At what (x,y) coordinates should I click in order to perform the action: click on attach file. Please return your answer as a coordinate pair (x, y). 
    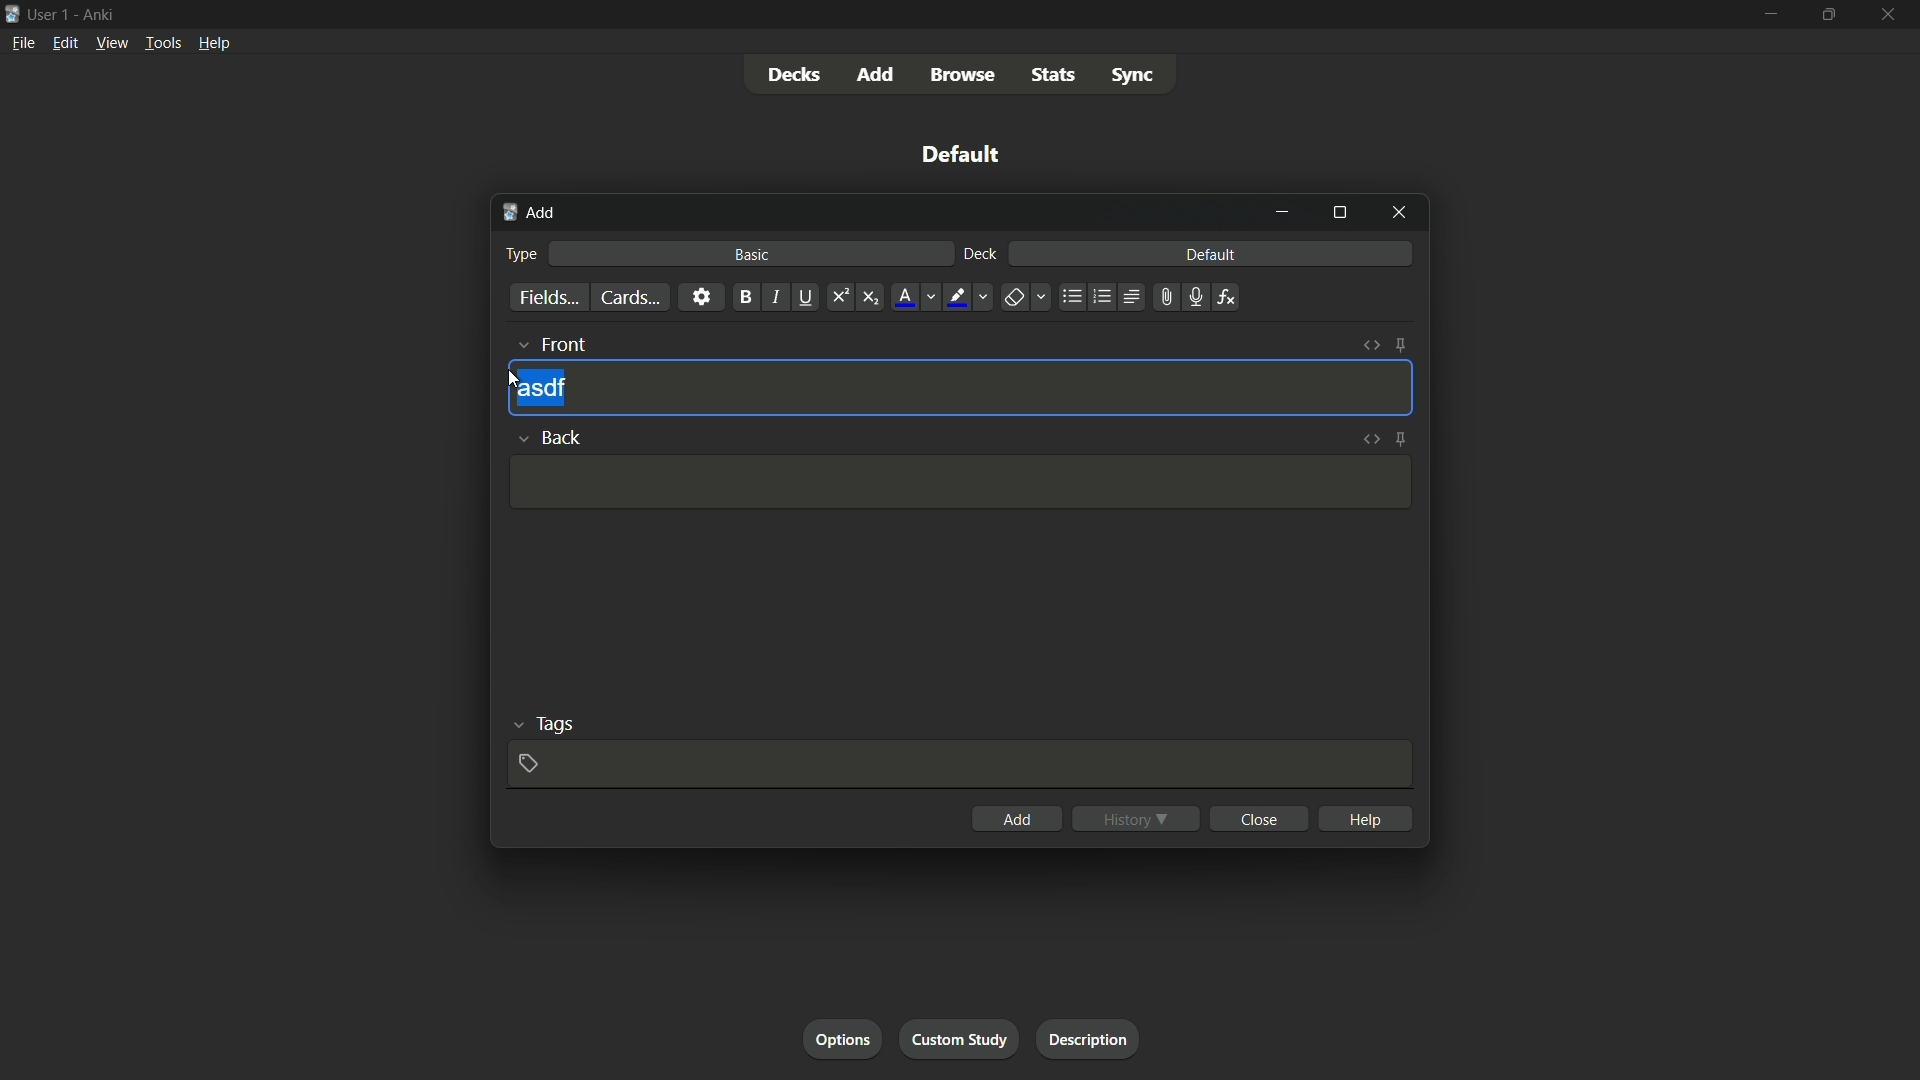
    Looking at the image, I should click on (1167, 297).